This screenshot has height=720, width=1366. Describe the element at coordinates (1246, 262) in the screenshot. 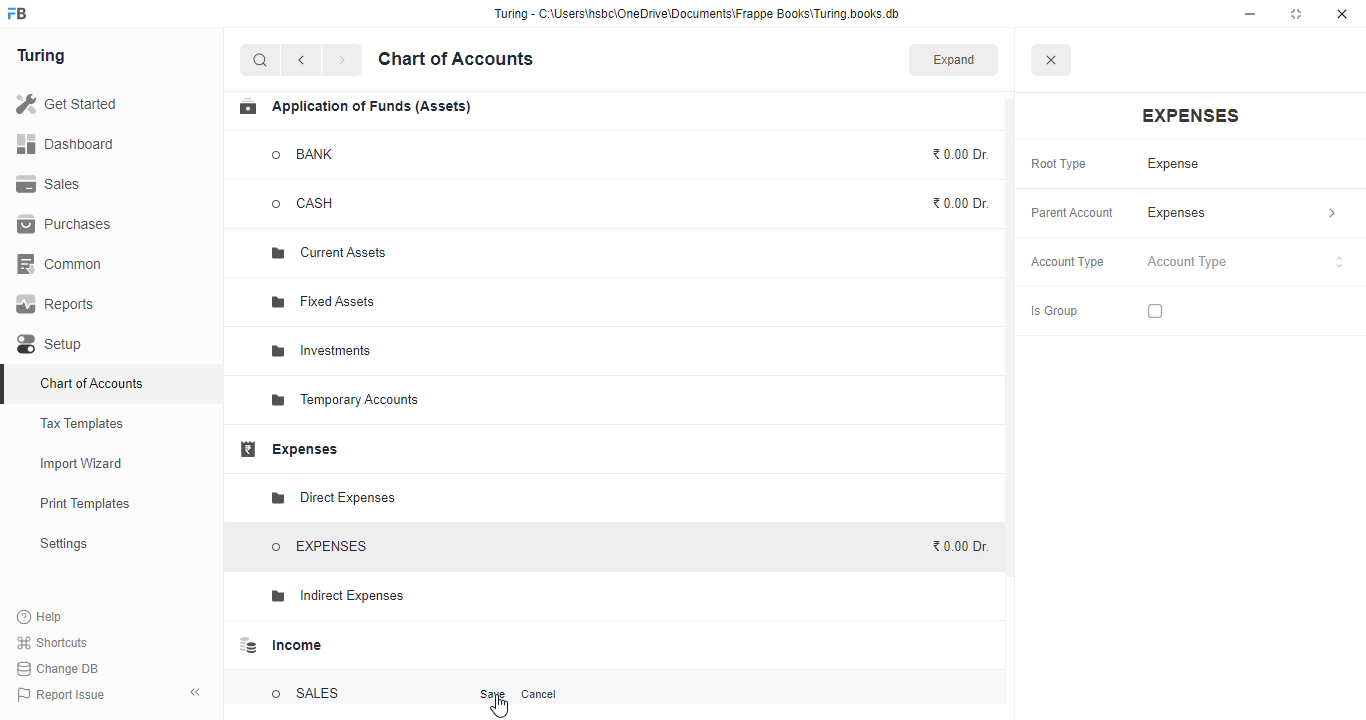

I see `account type` at that location.